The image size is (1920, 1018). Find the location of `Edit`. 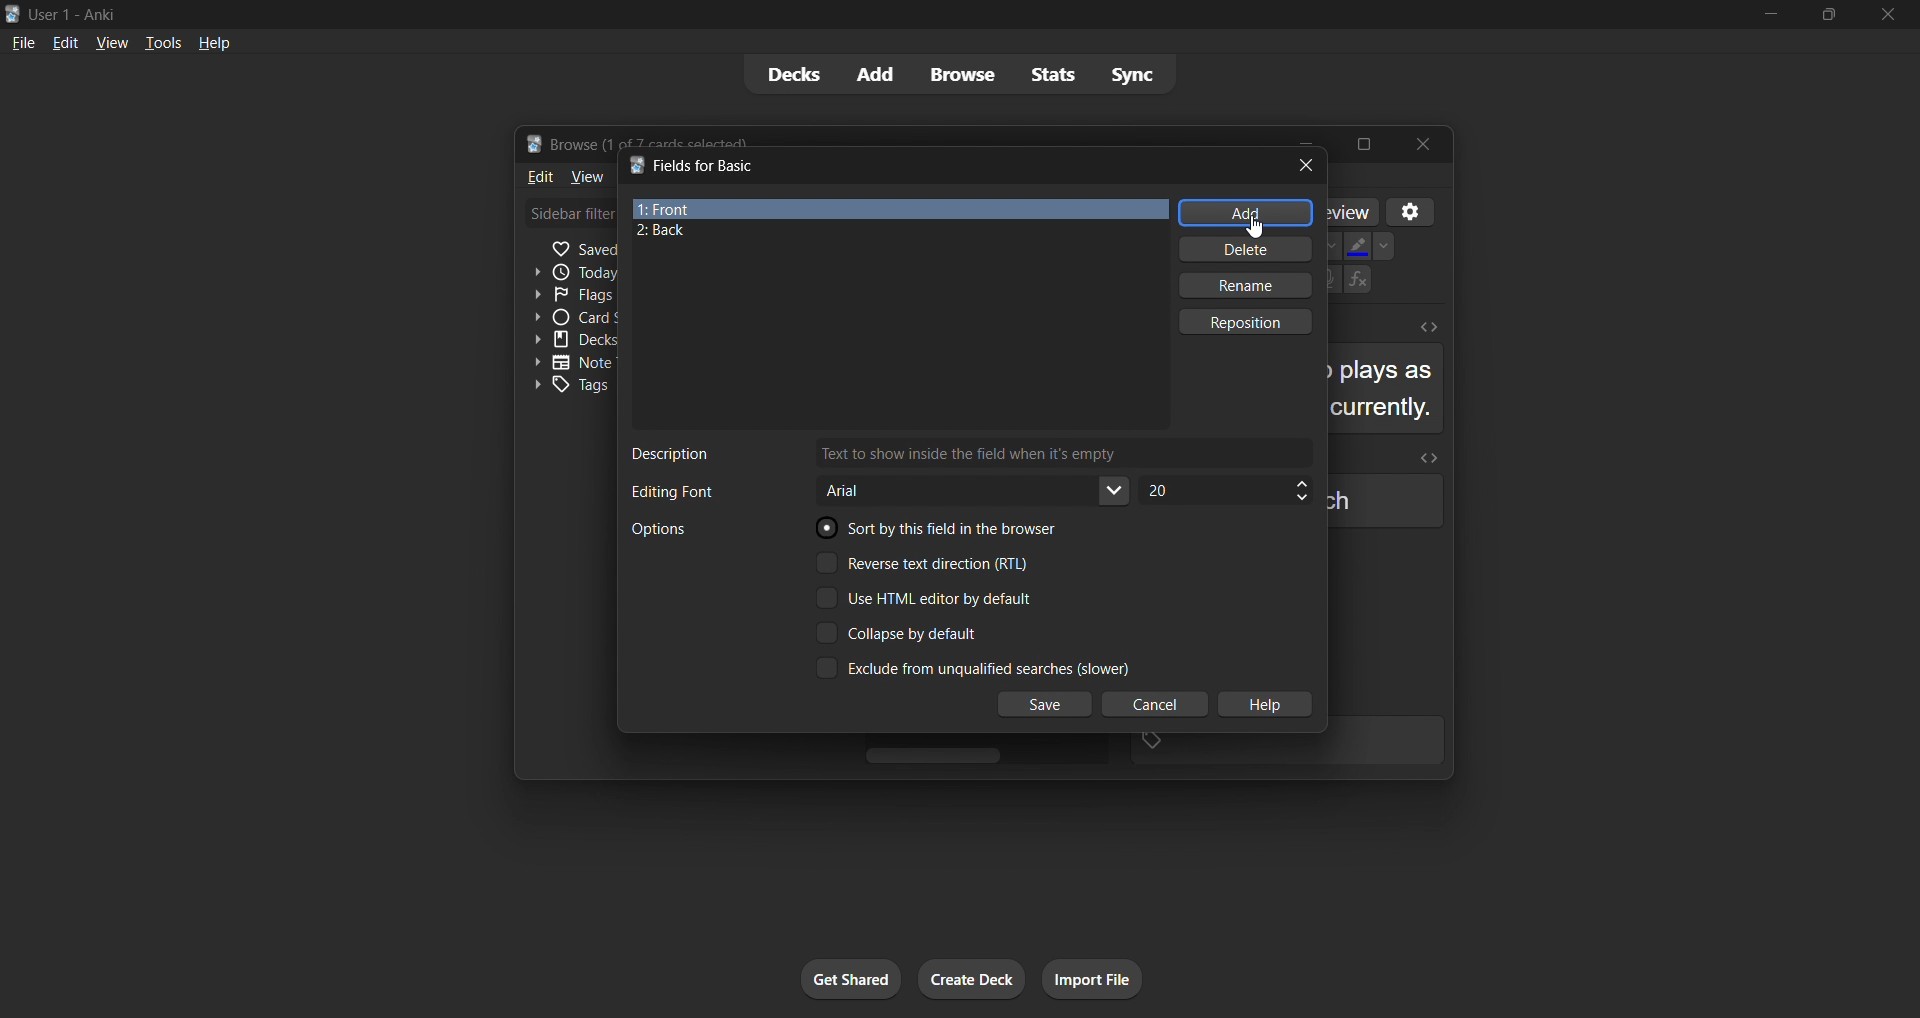

Edit is located at coordinates (536, 178).